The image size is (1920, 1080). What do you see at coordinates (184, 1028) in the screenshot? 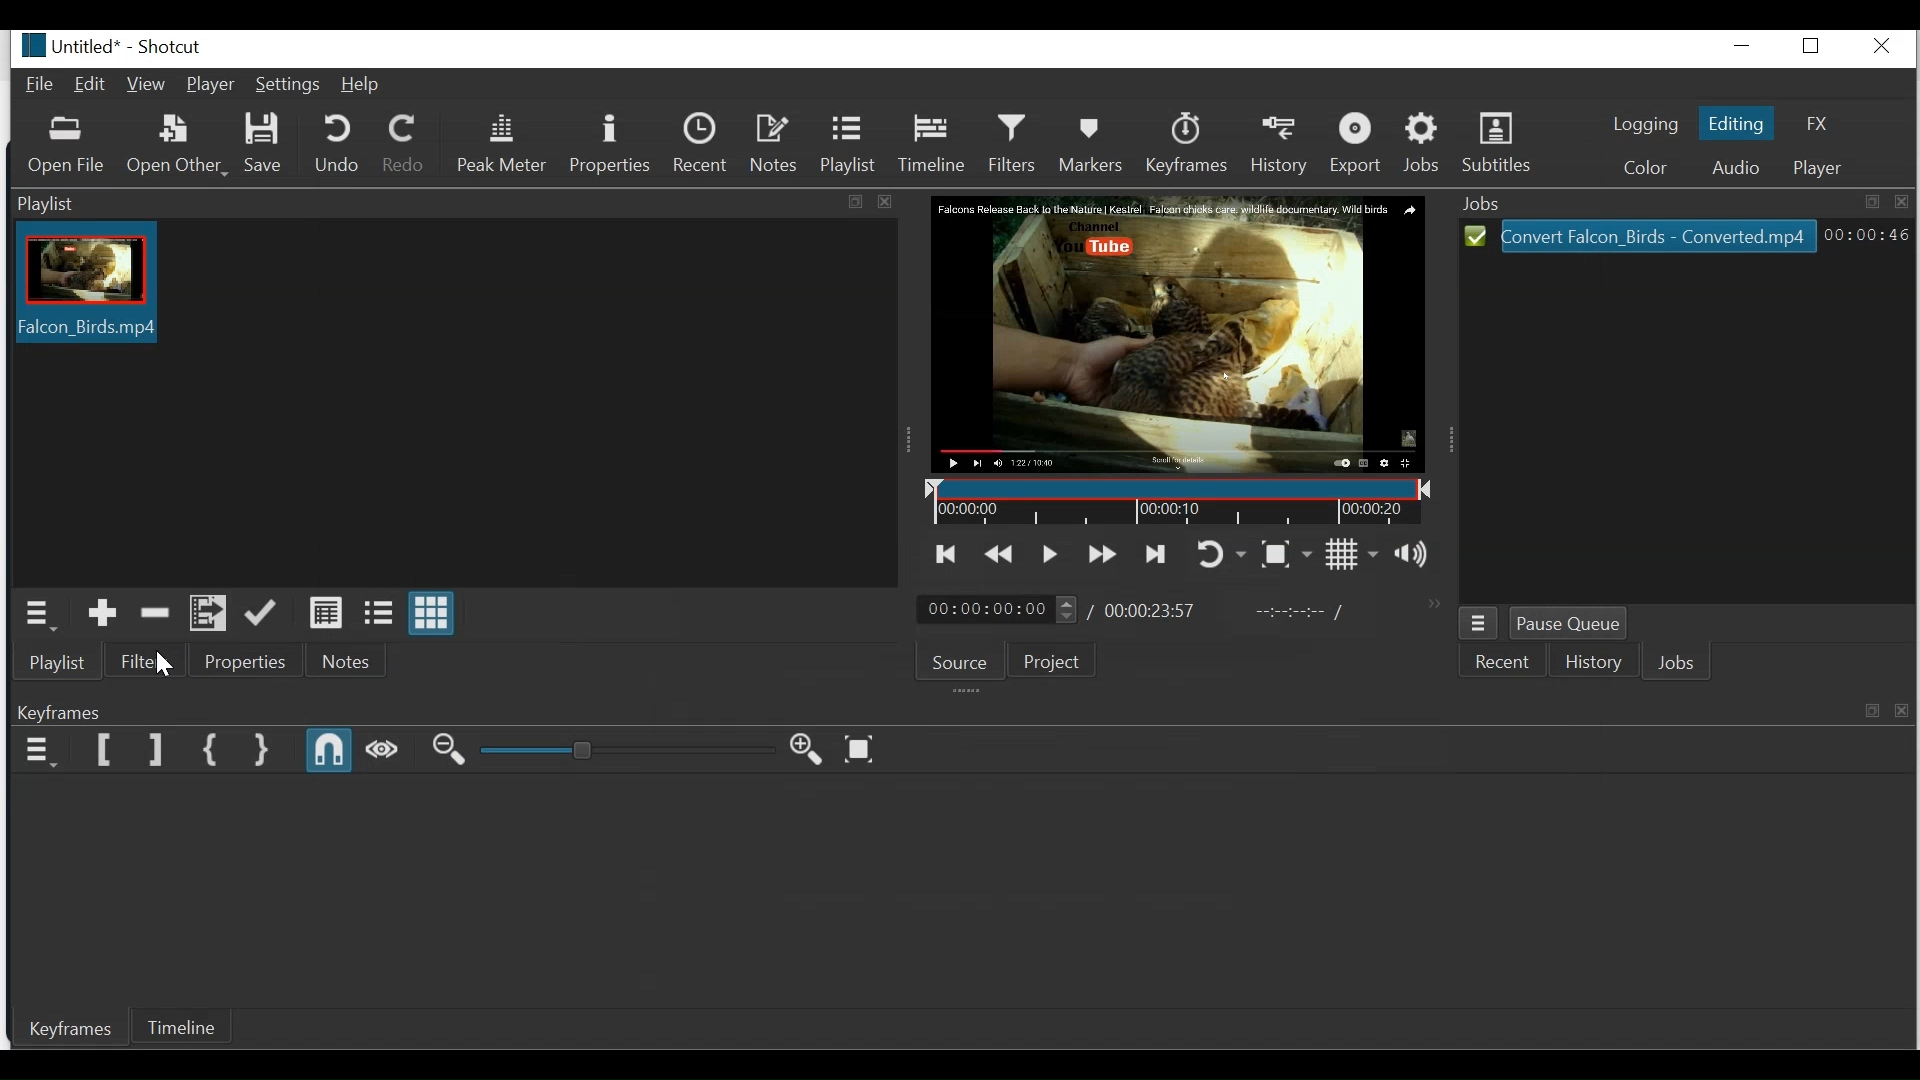
I see `Timeline` at bounding box center [184, 1028].